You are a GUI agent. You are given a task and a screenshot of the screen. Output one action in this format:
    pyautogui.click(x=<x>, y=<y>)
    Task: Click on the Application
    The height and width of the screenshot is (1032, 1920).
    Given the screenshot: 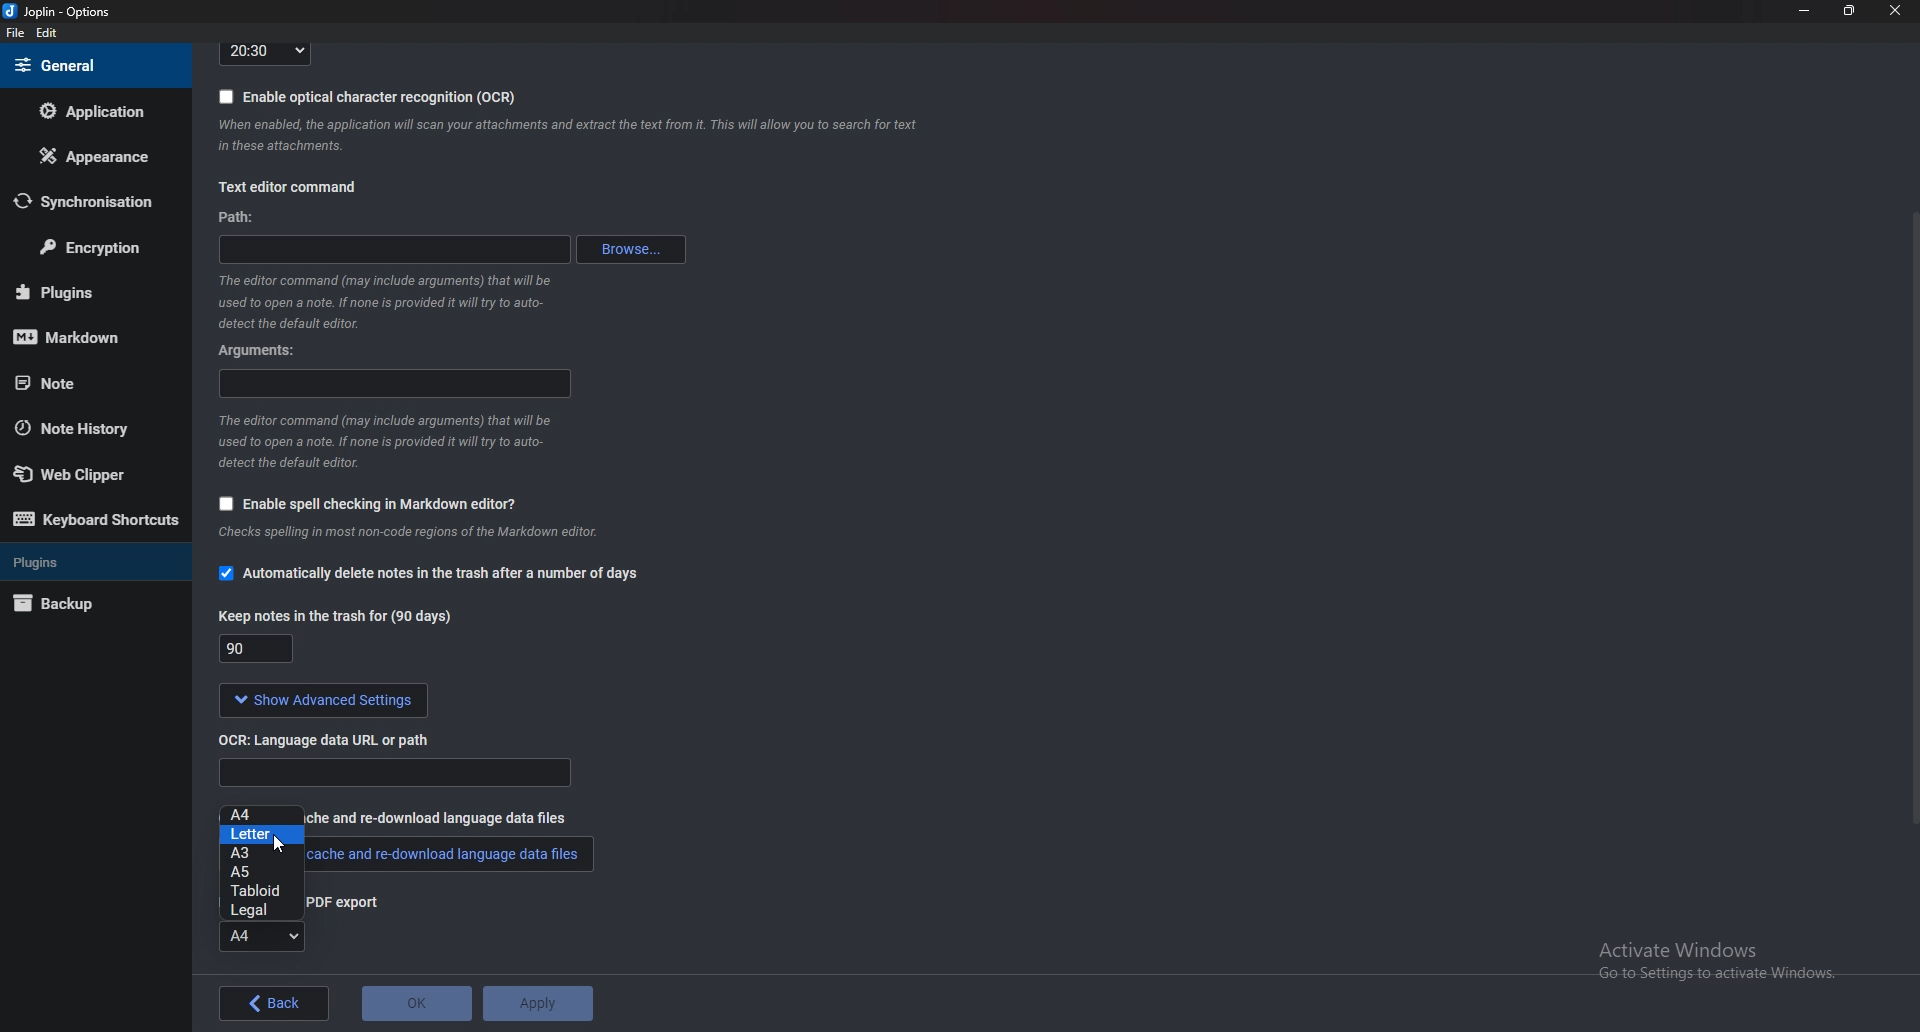 What is the action you would take?
    pyautogui.click(x=93, y=111)
    